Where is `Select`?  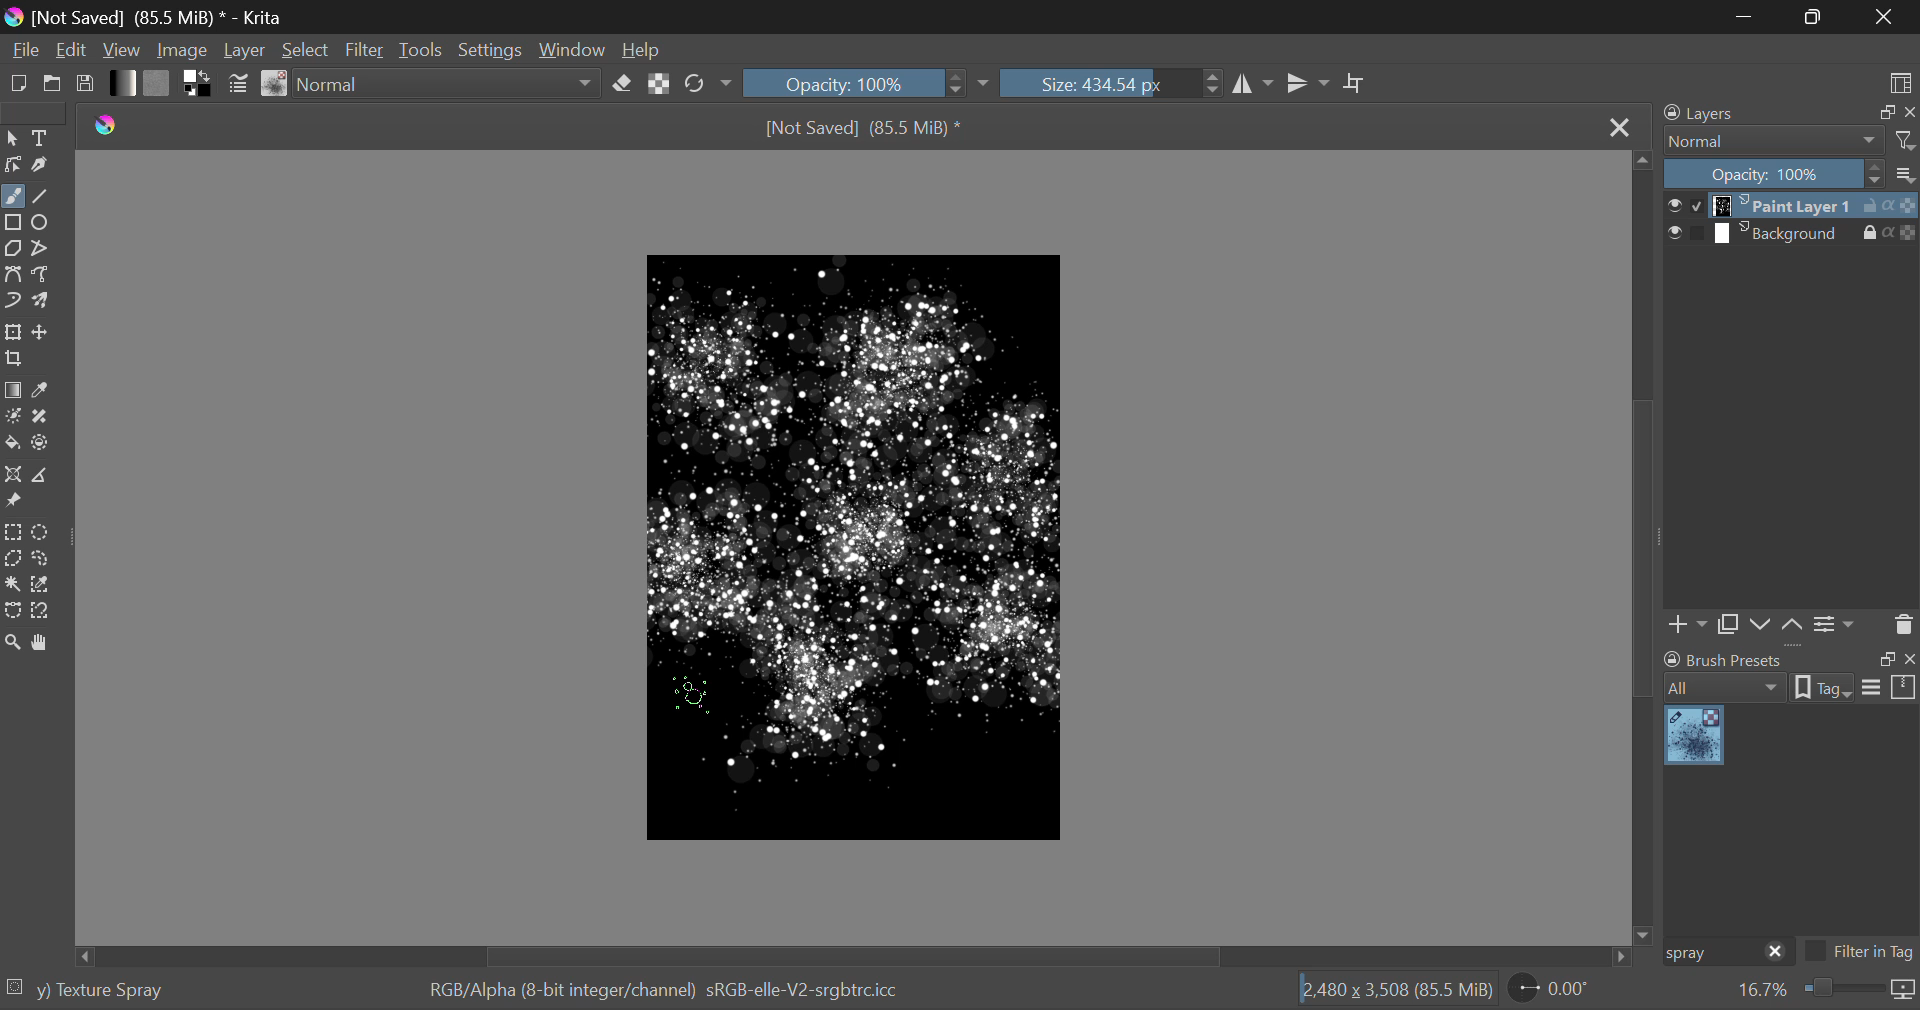 Select is located at coordinates (12, 138).